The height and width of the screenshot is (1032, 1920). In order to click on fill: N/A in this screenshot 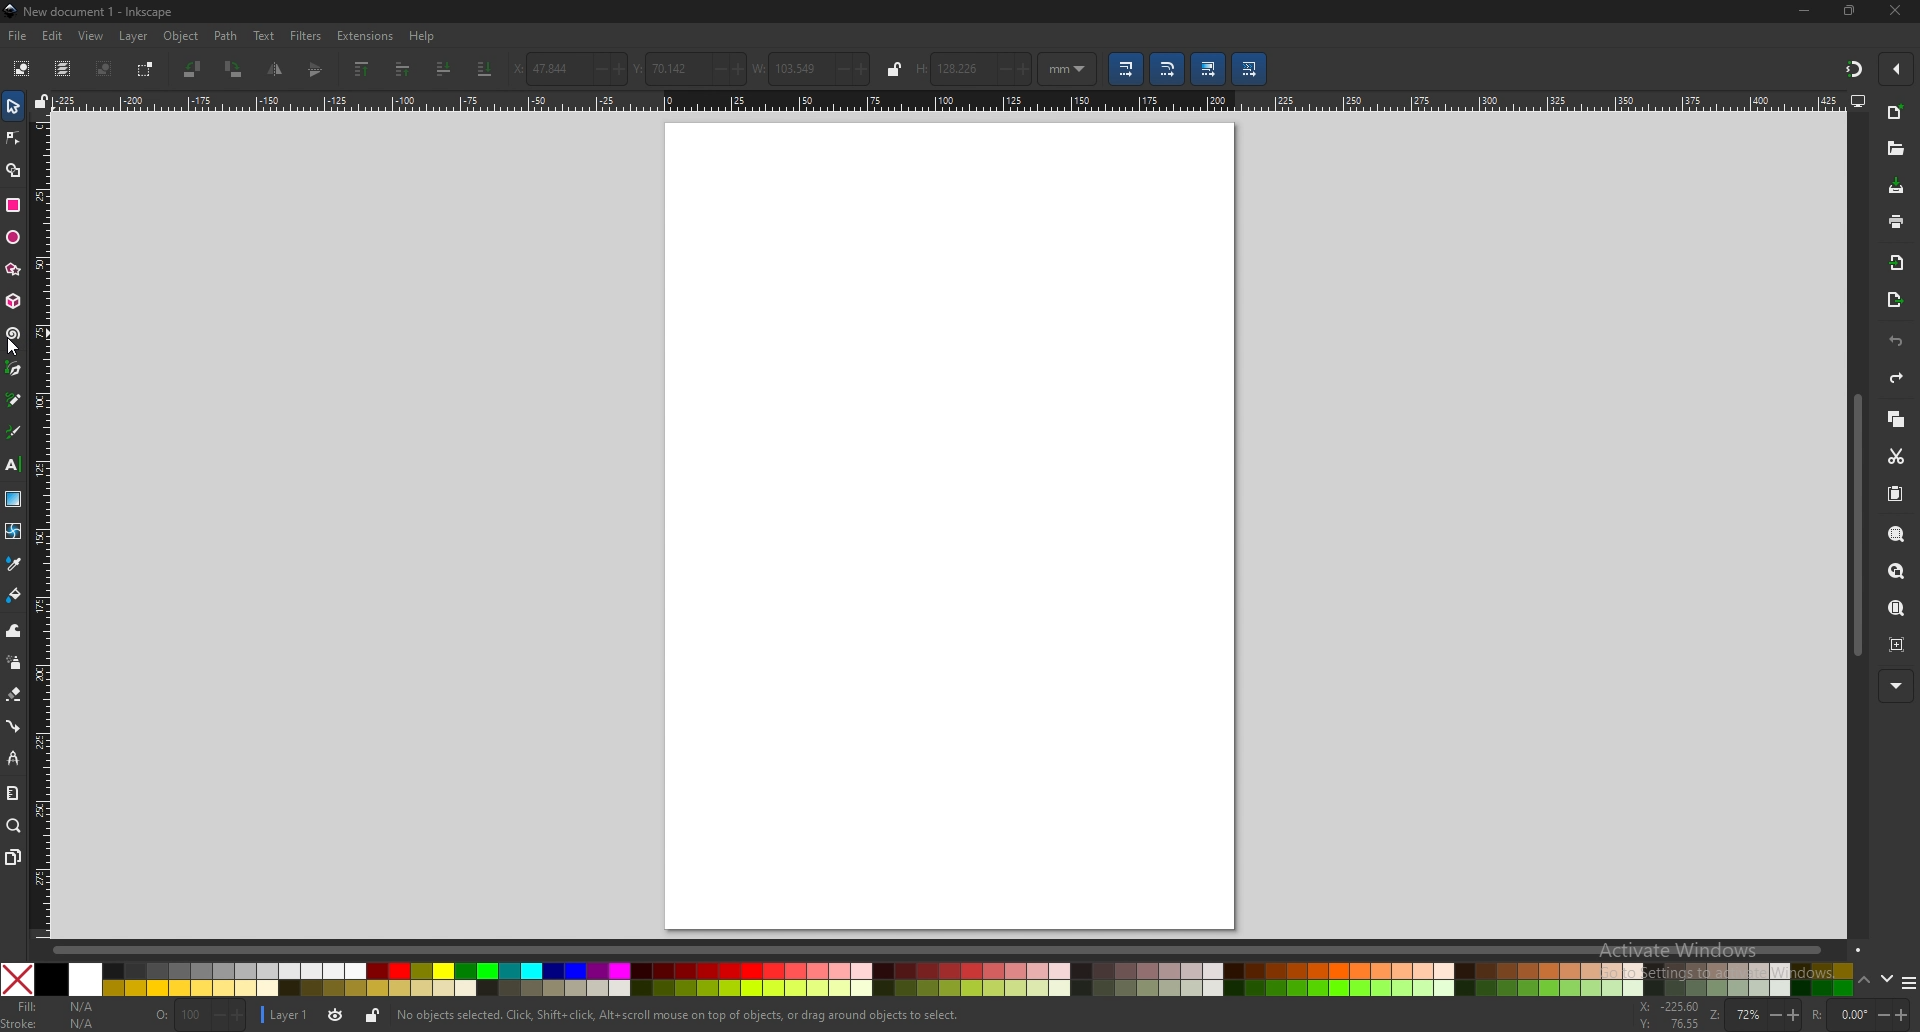, I will do `click(60, 1005)`.